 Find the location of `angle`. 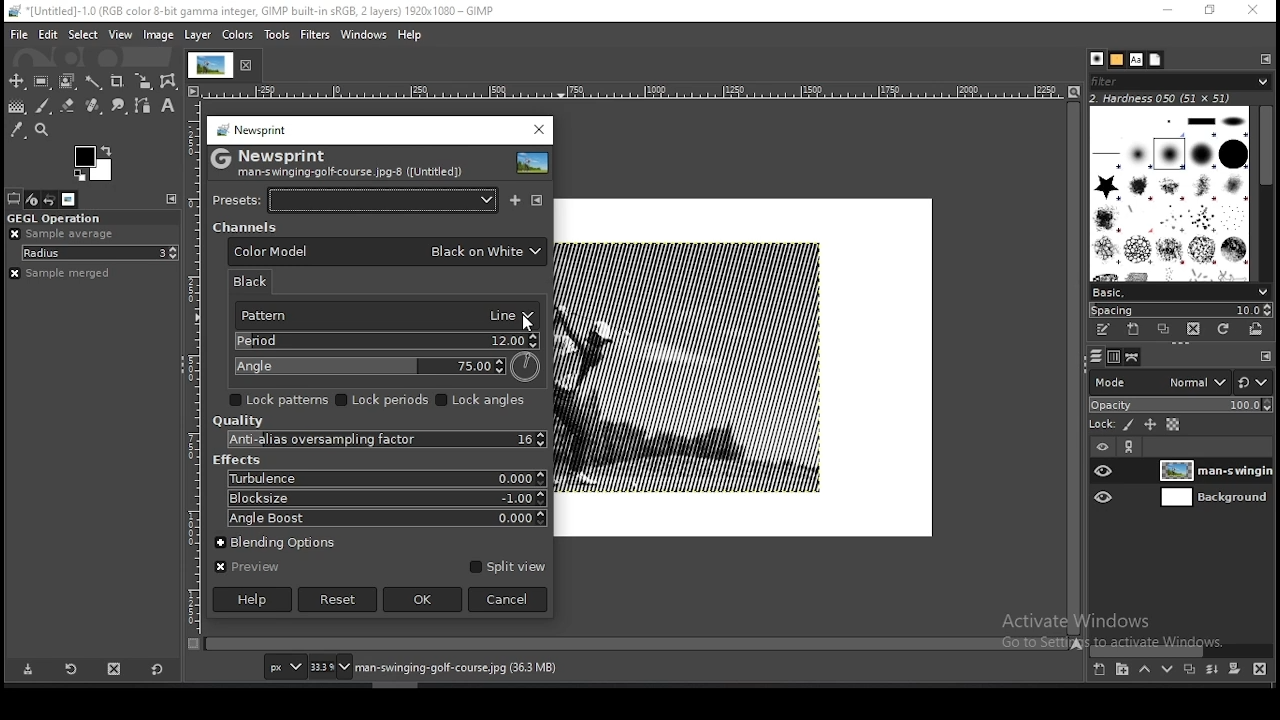

angle is located at coordinates (387, 367).